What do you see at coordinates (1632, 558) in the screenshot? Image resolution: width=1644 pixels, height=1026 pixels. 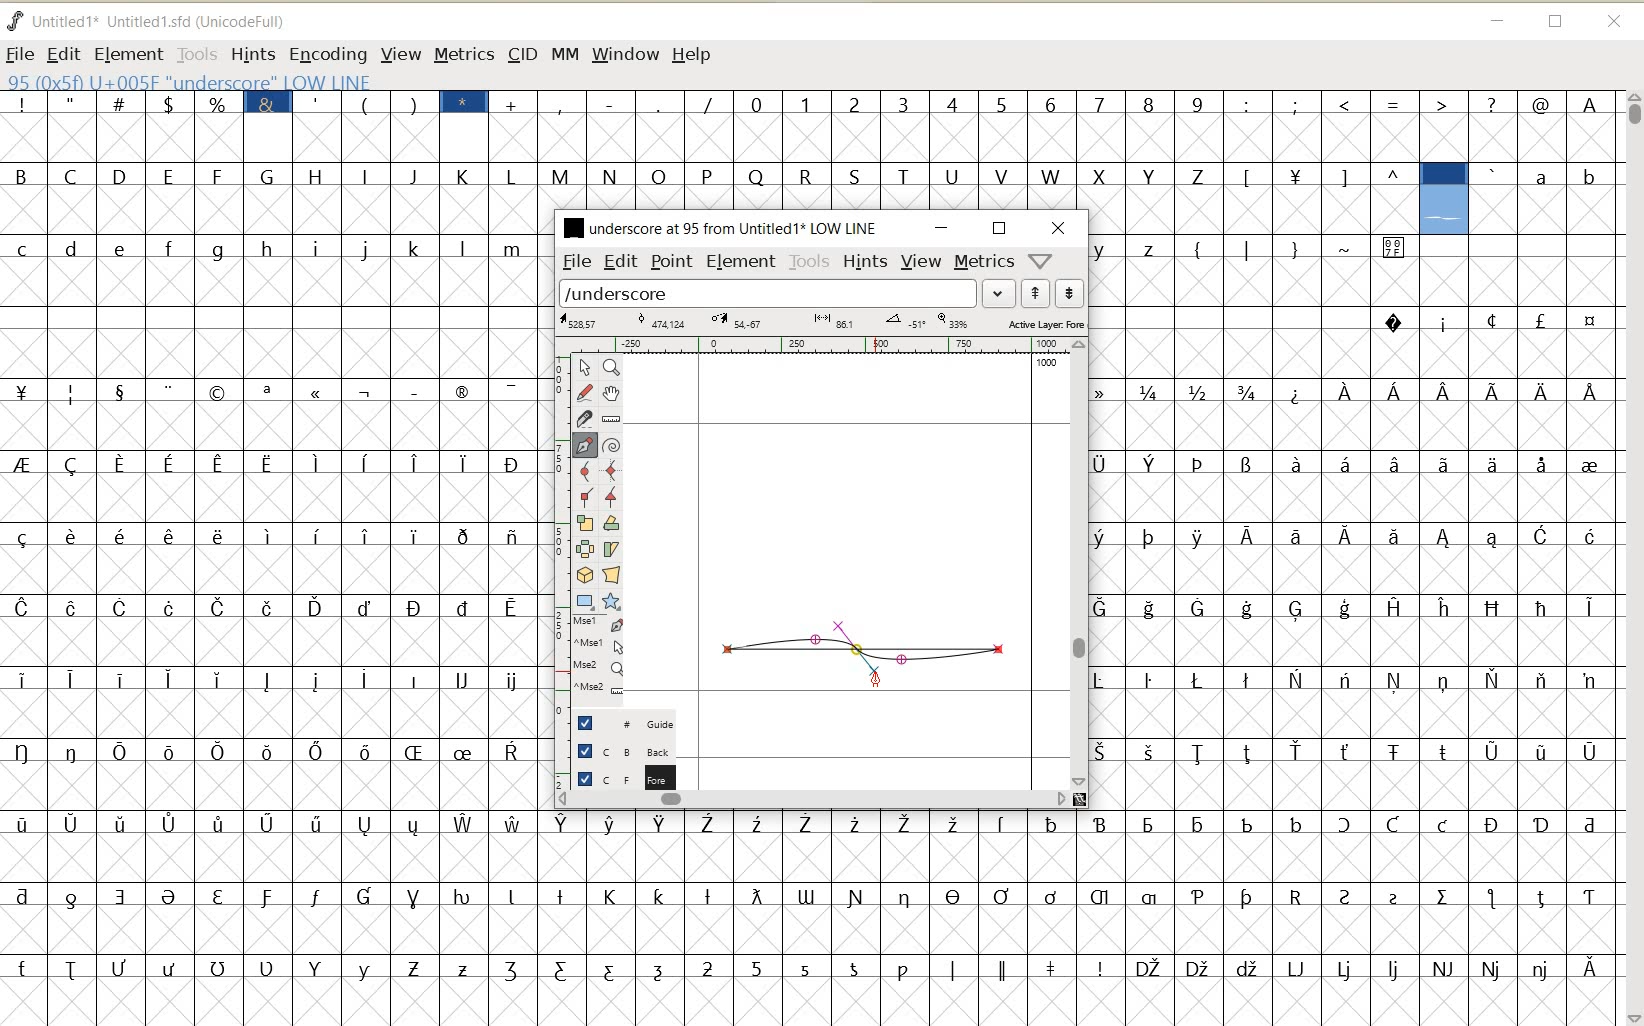 I see `SCROLLBAR` at bounding box center [1632, 558].